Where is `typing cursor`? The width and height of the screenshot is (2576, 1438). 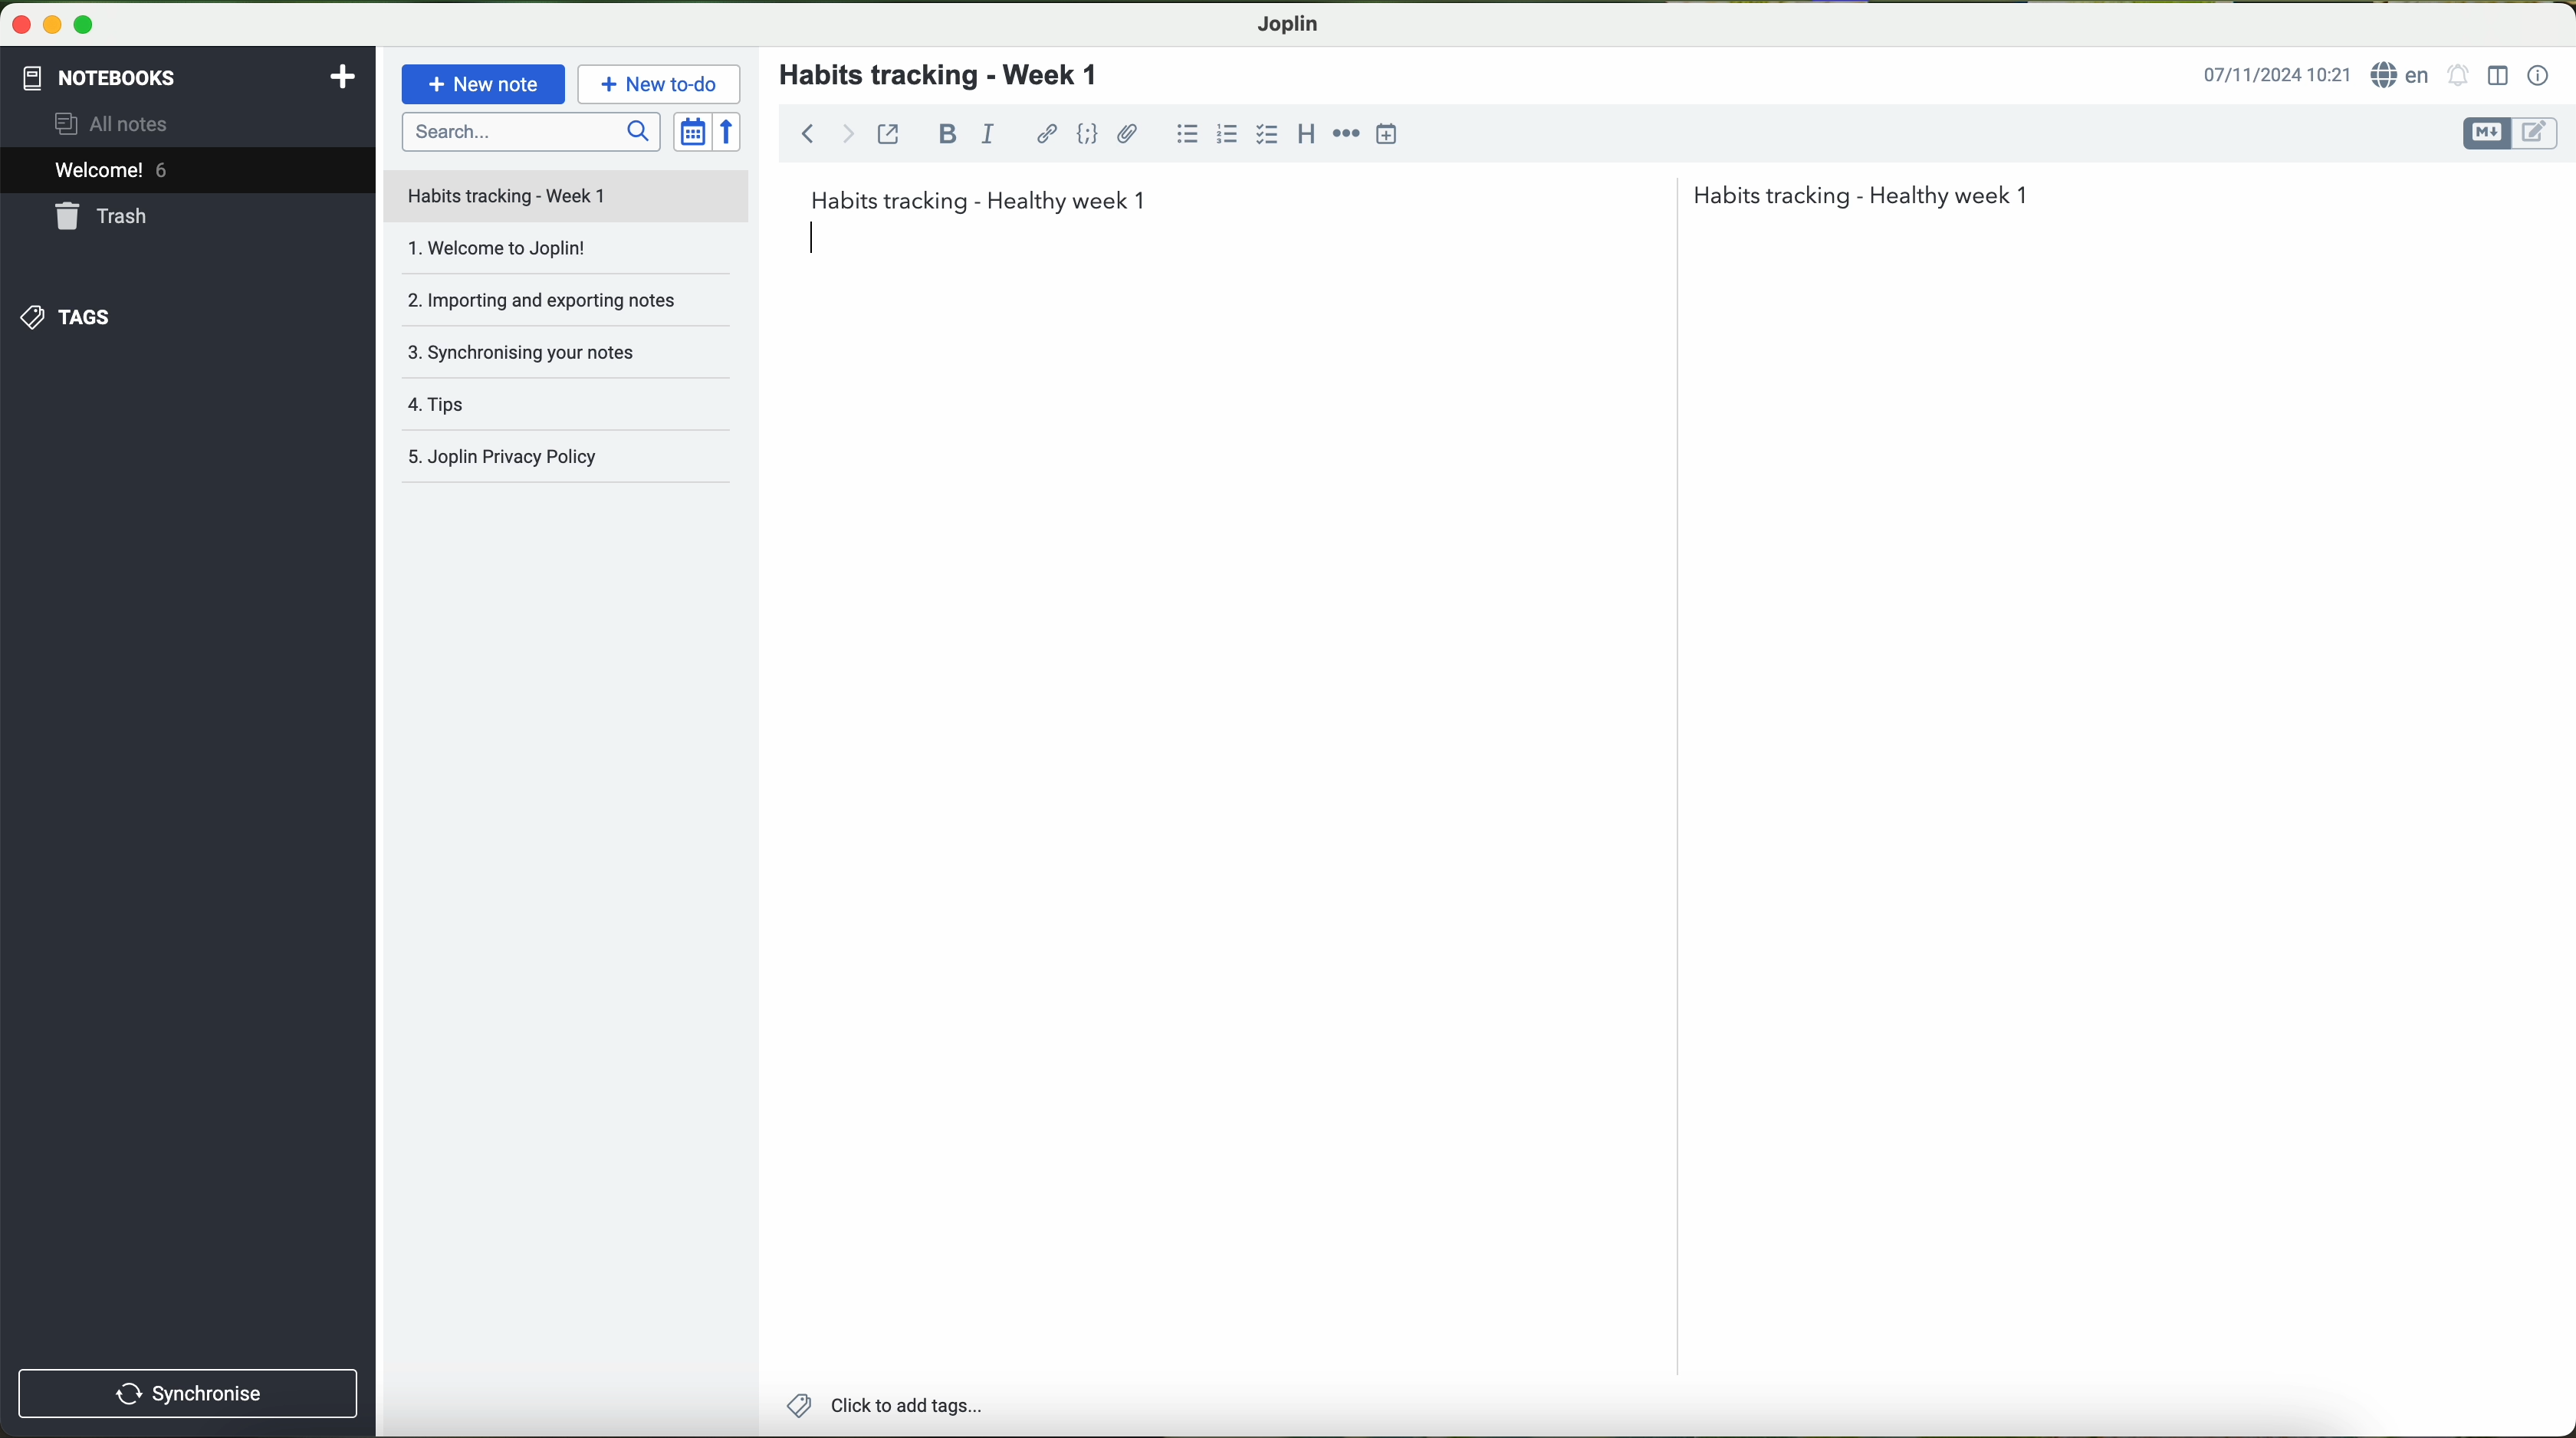
typing cursor is located at coordinates (819, 237).